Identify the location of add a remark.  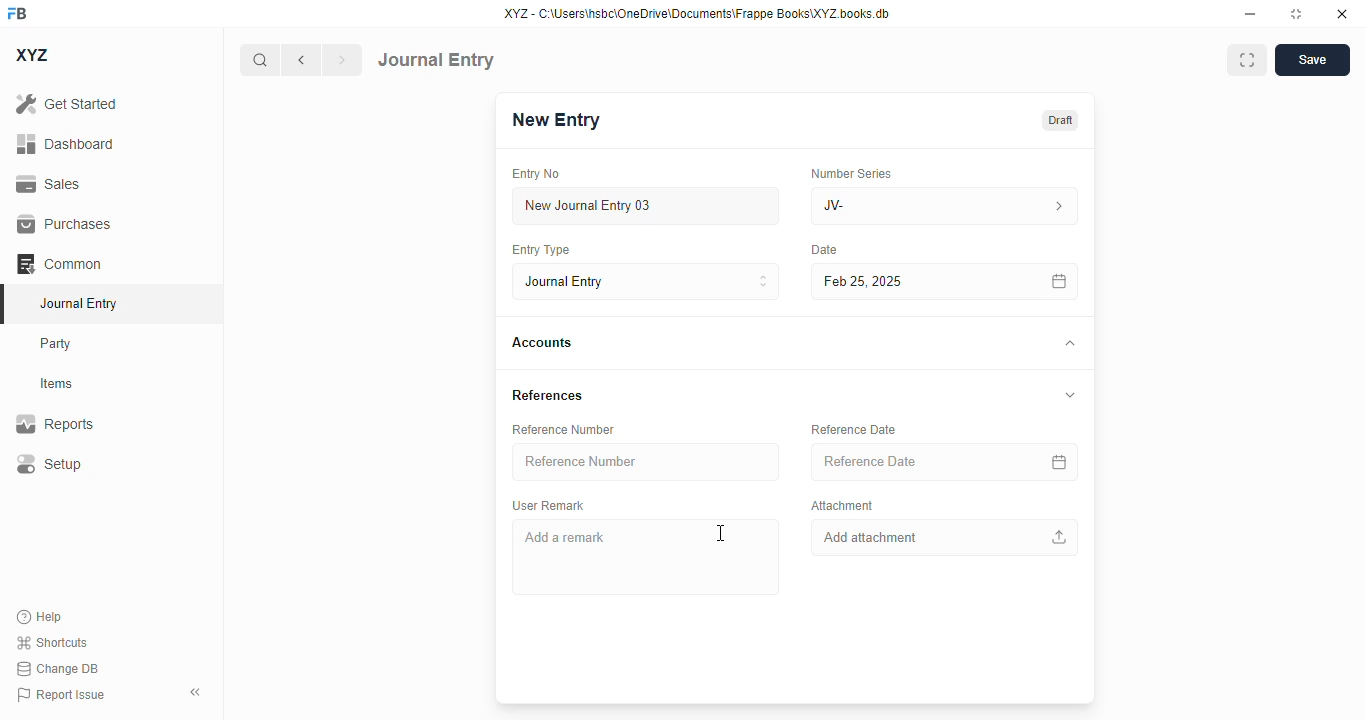
(644, 556).